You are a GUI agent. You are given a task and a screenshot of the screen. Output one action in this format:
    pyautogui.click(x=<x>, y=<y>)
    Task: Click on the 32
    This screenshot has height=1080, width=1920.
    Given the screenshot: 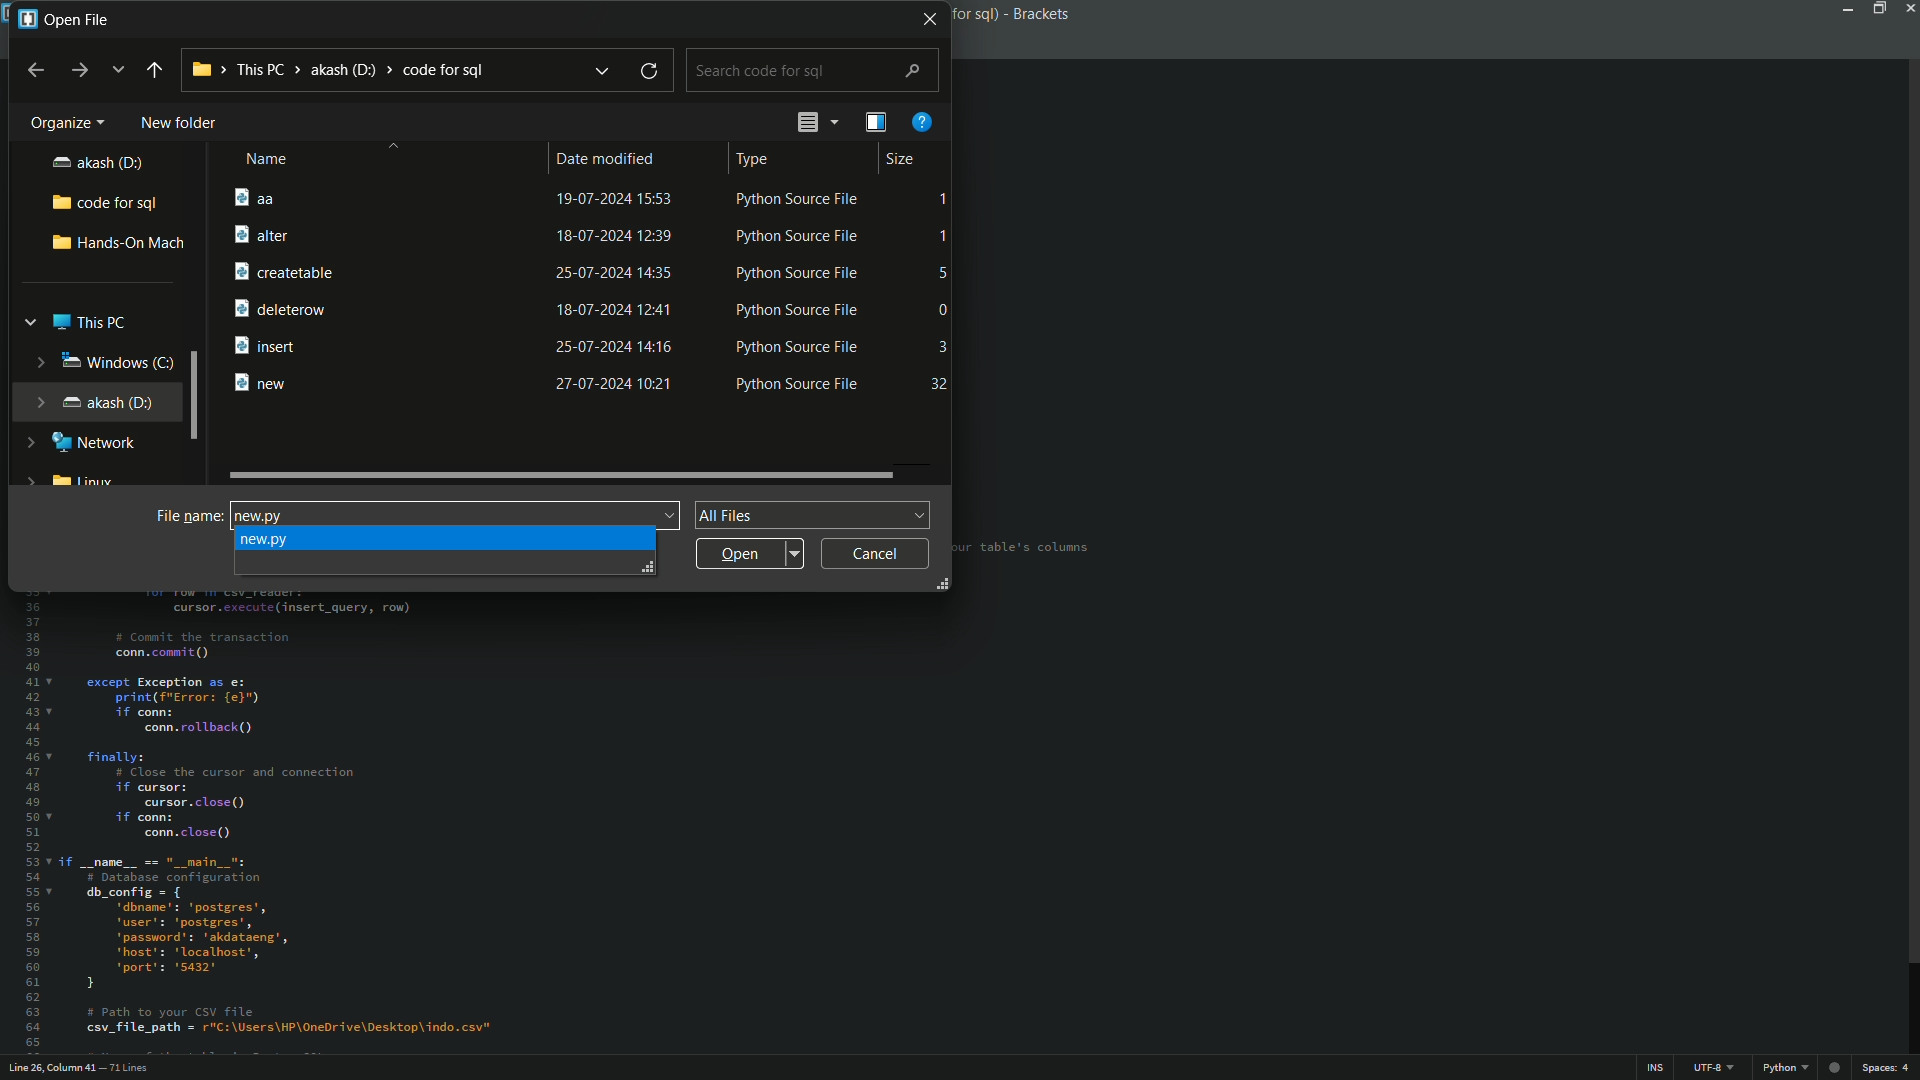 What is the action you would take?
    pyautogui.click(x=942, y=383)
    